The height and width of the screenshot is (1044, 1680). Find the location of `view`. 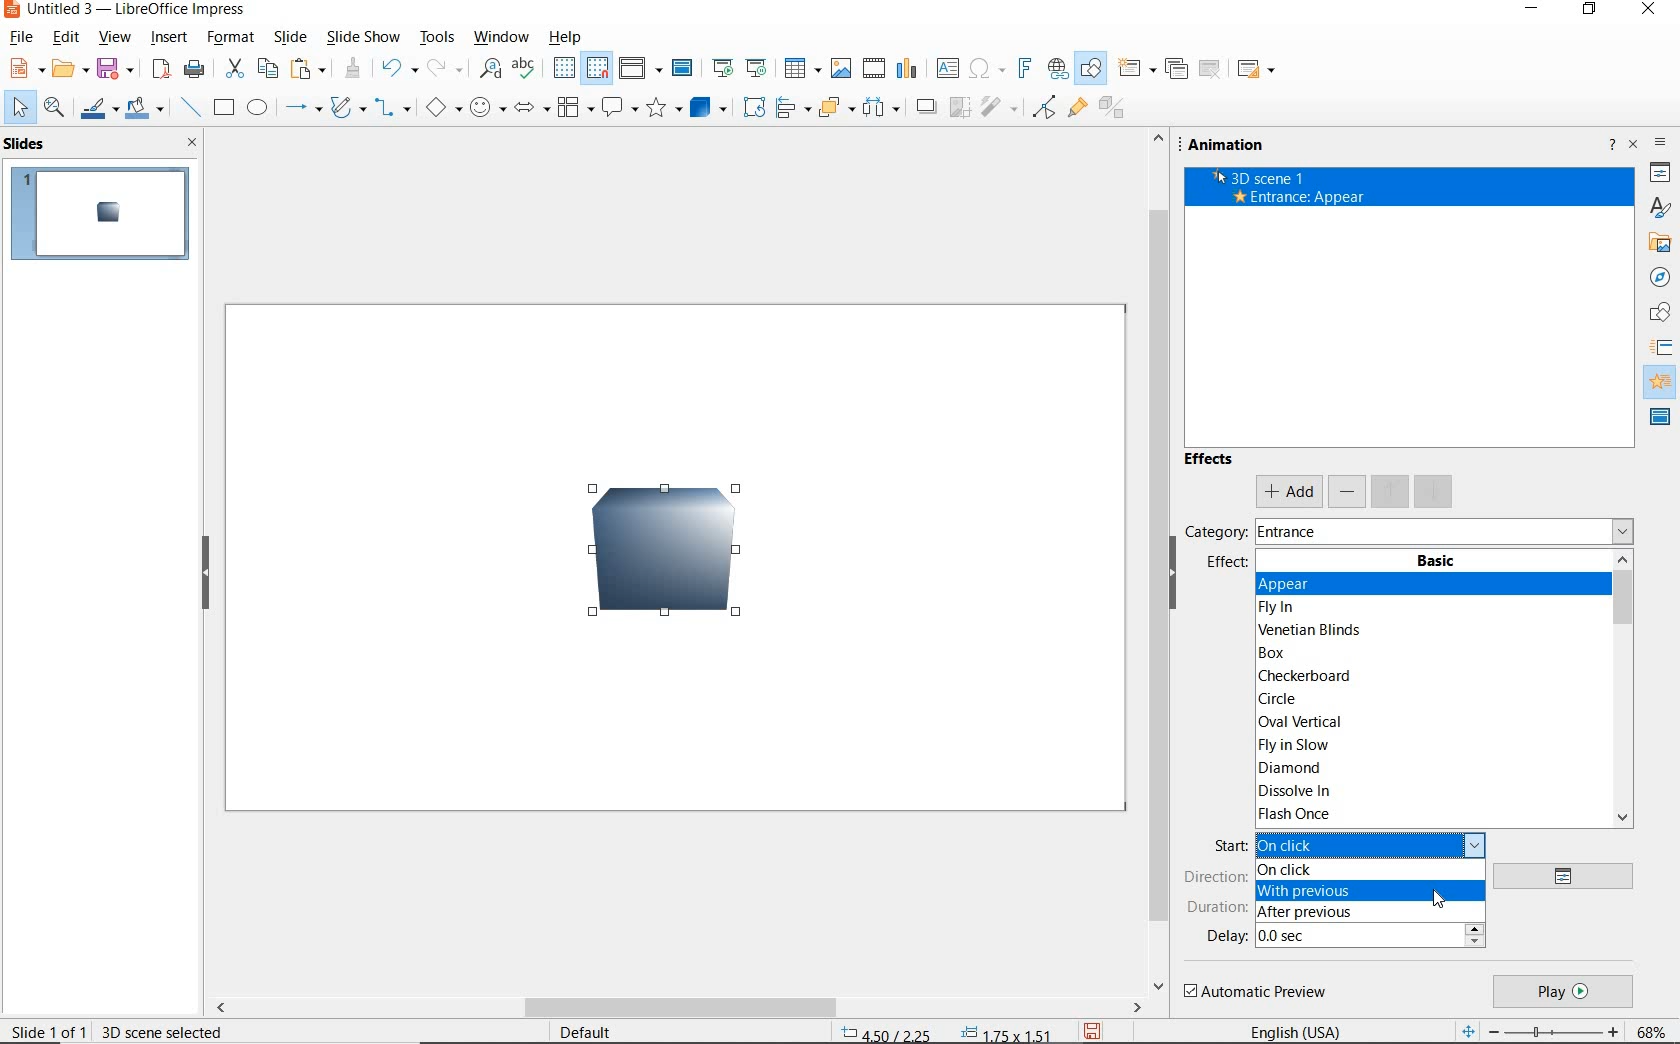

view is located at coordinates (115, 39).